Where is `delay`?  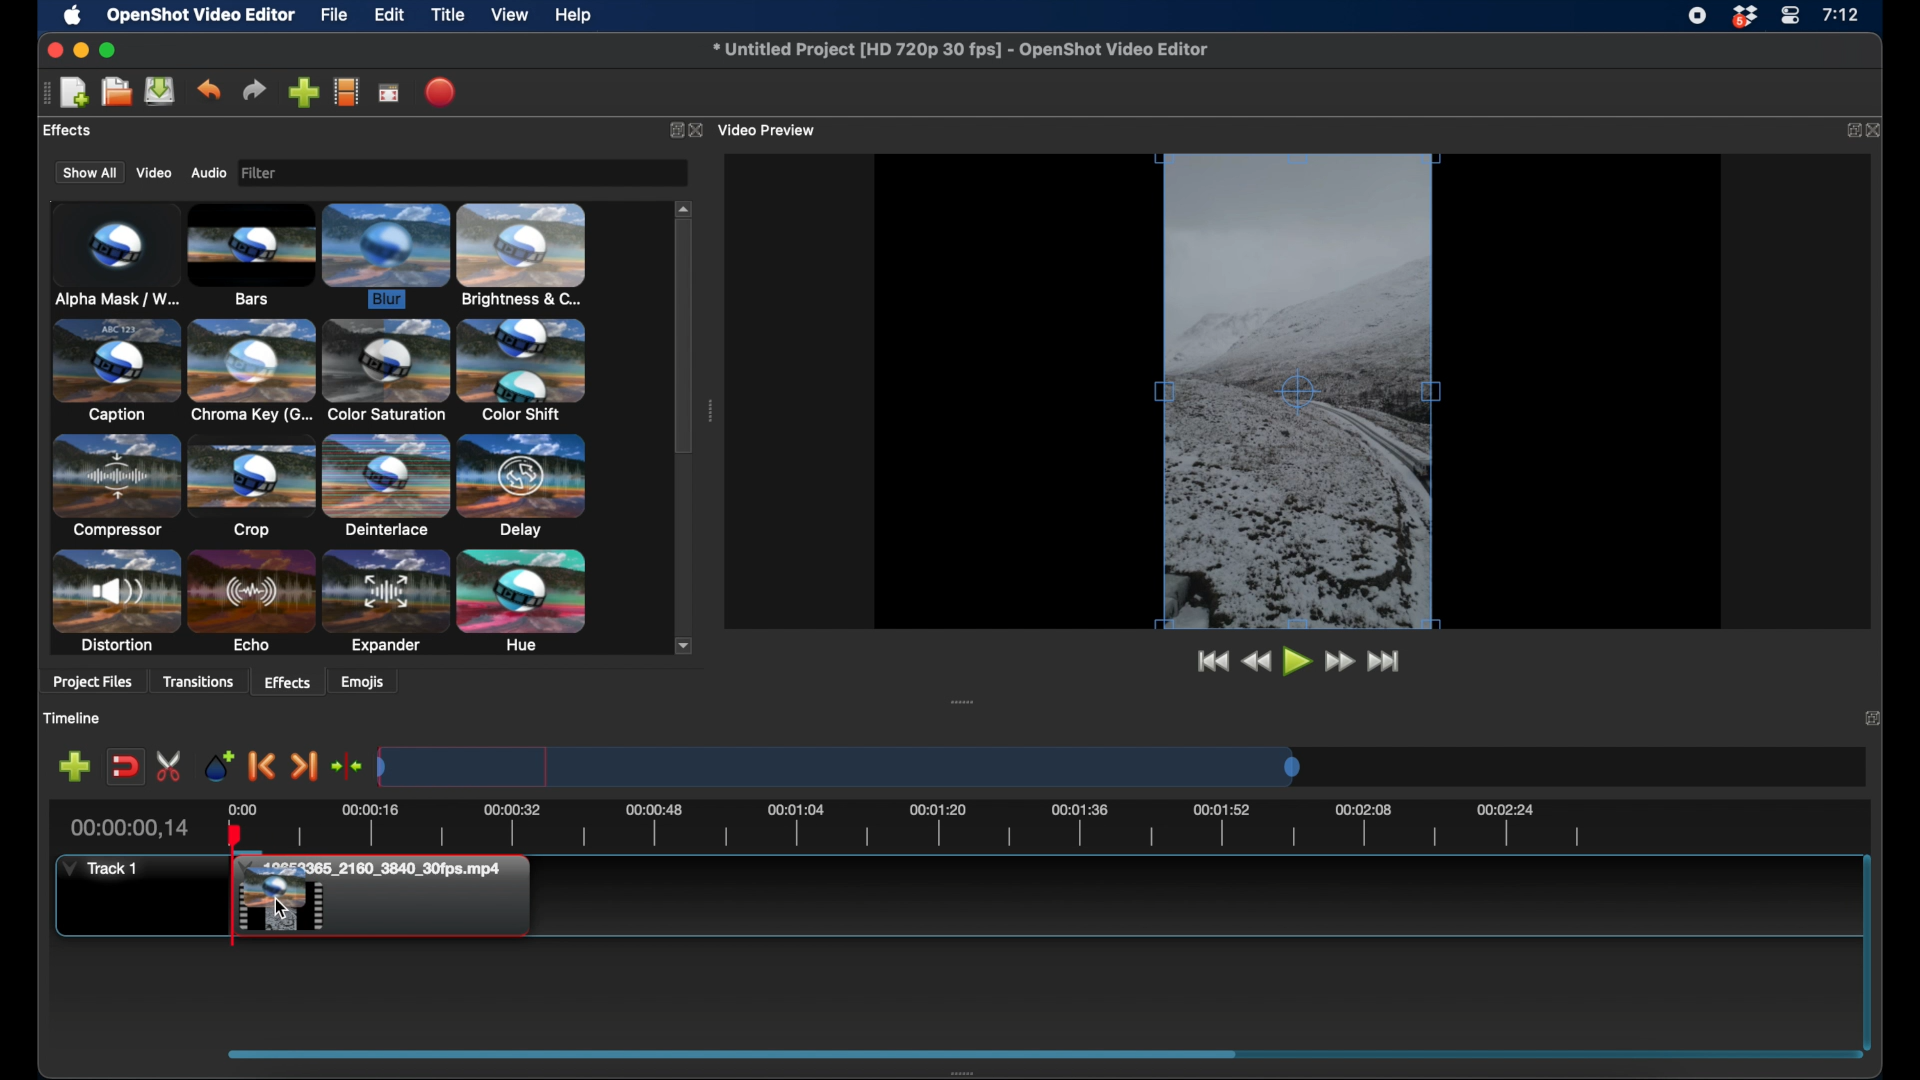 delay is located at coordinates (522, 485).